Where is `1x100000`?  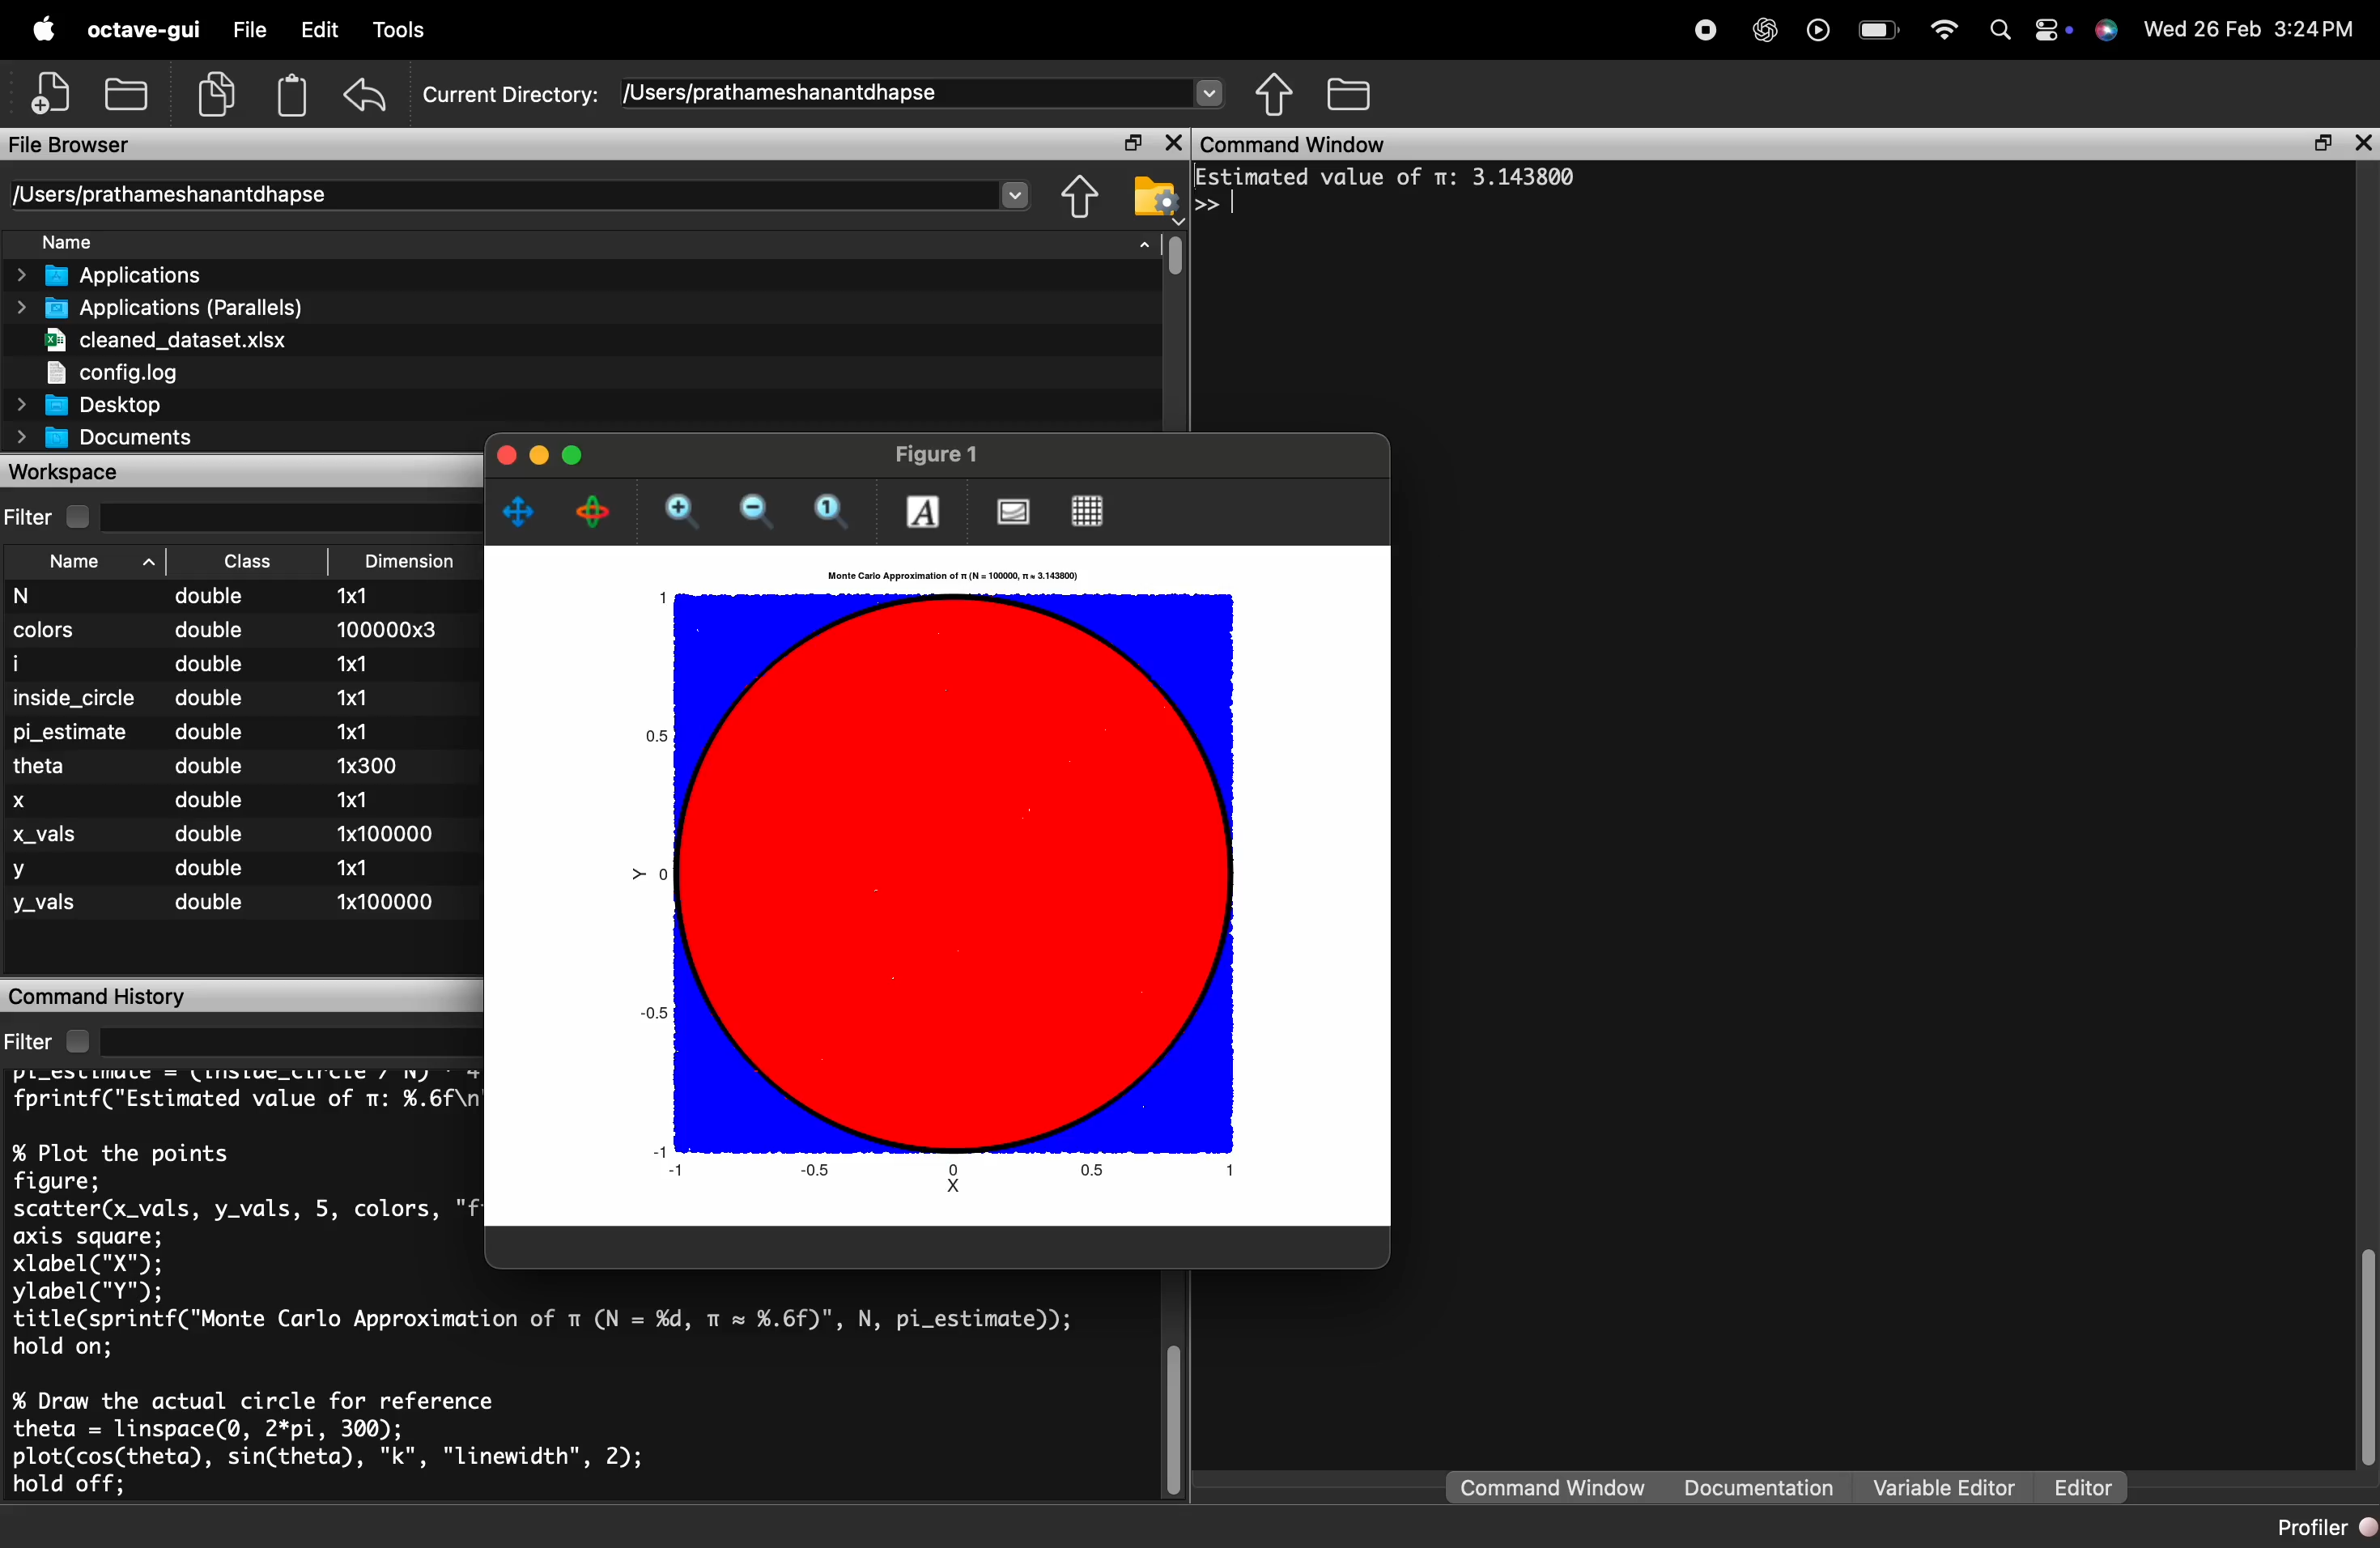 1x100000 is located at coordinates (386, 831).